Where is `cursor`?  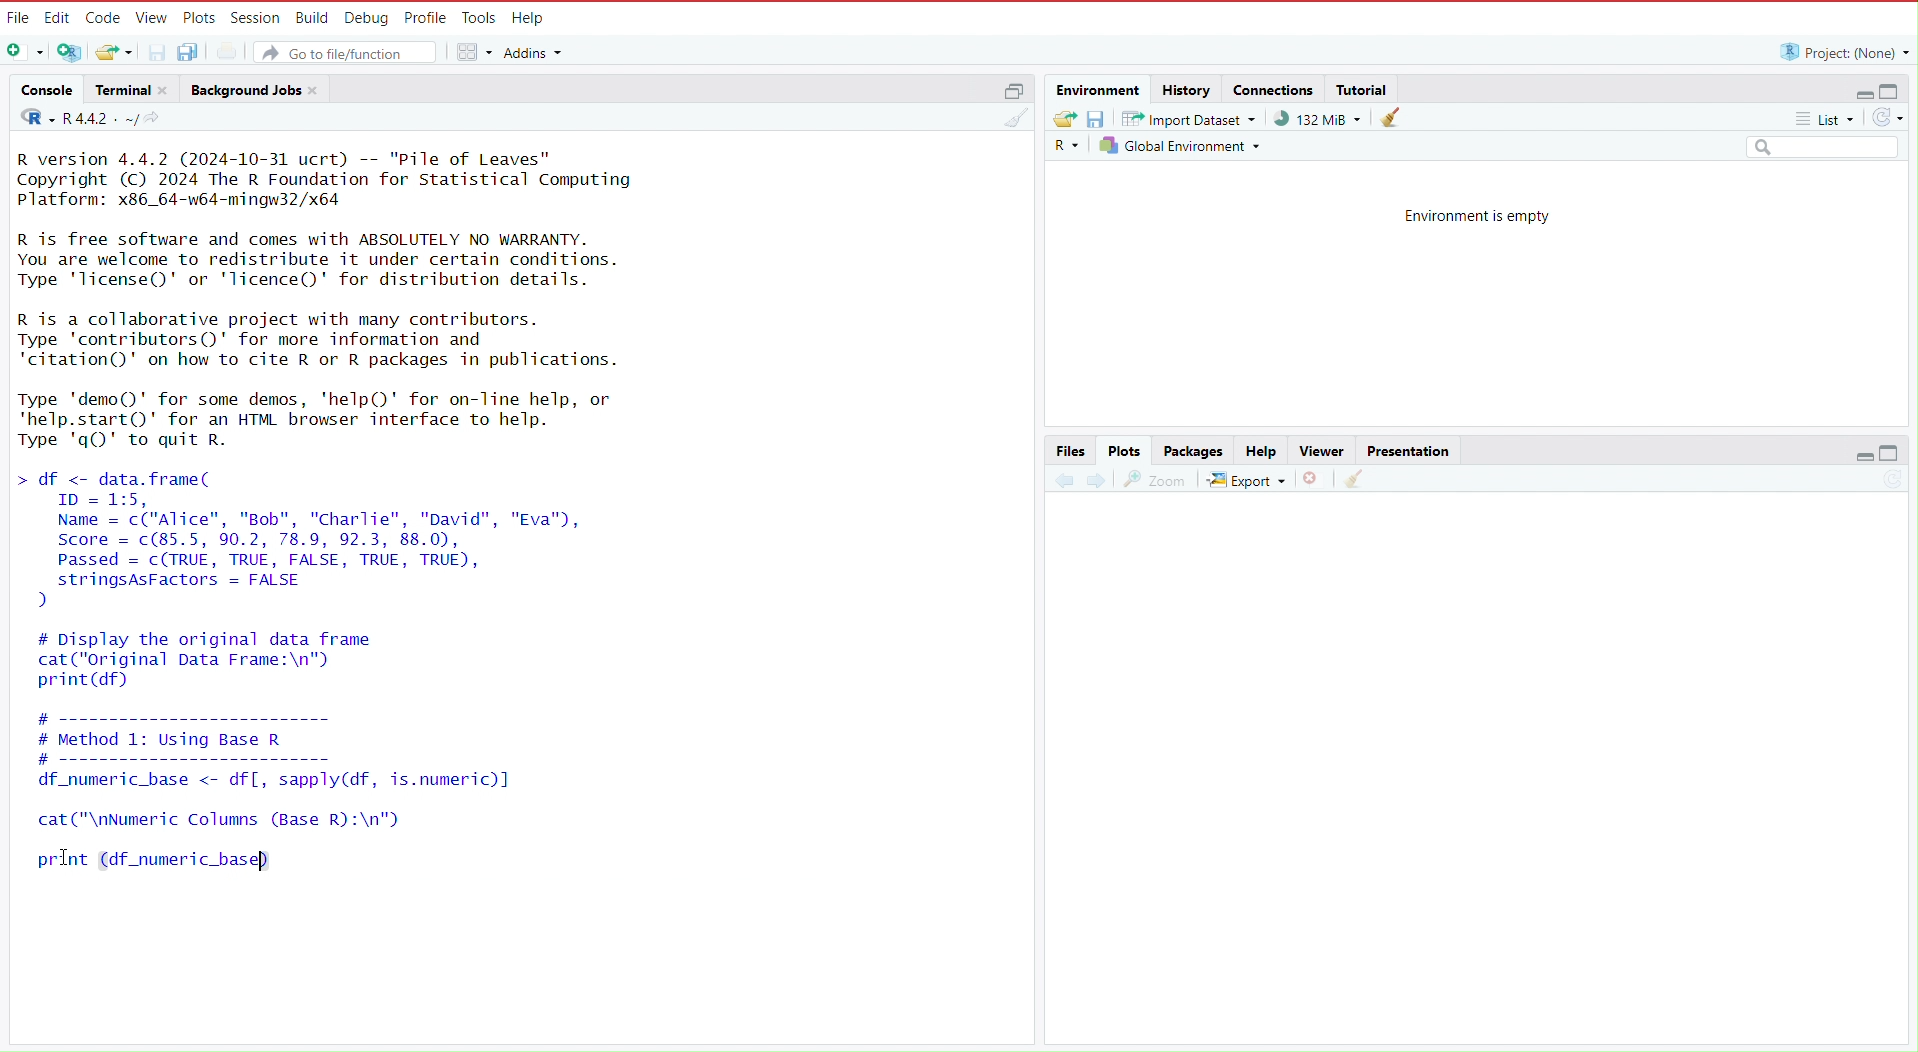
cursor is located at coordinates (66, 855).